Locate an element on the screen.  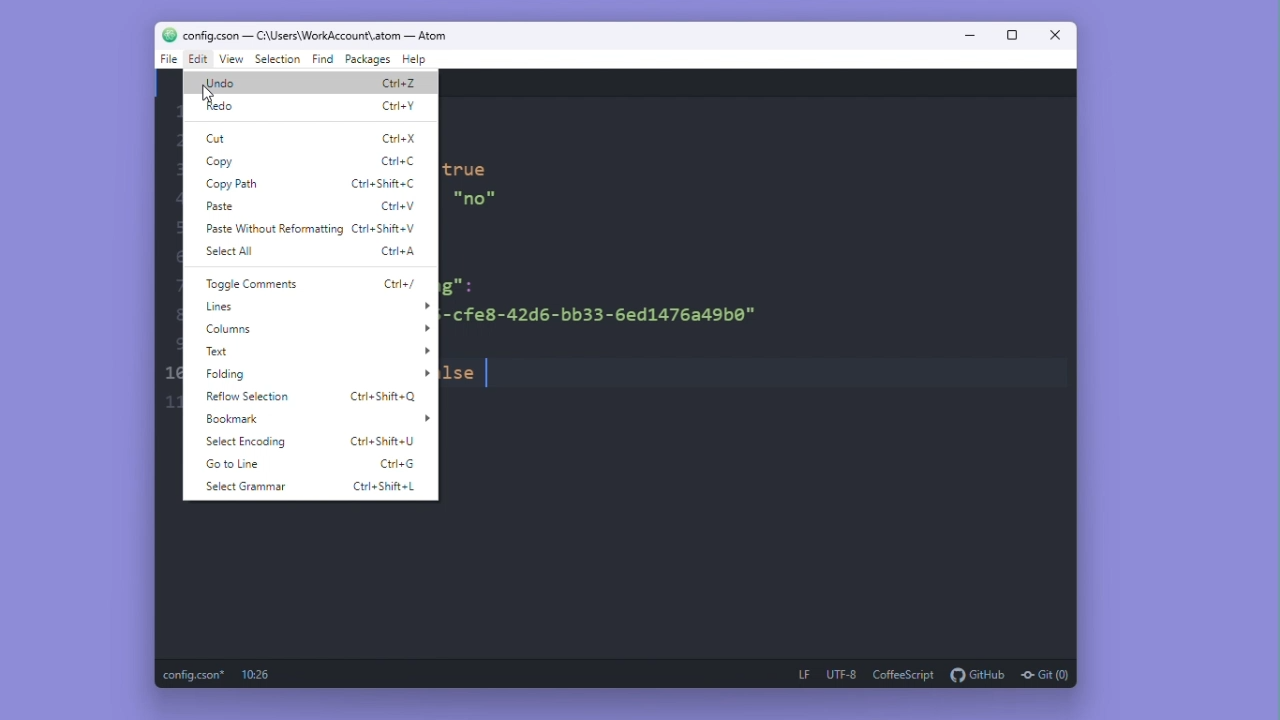
reflow selection is located at coordinates (255, 396).